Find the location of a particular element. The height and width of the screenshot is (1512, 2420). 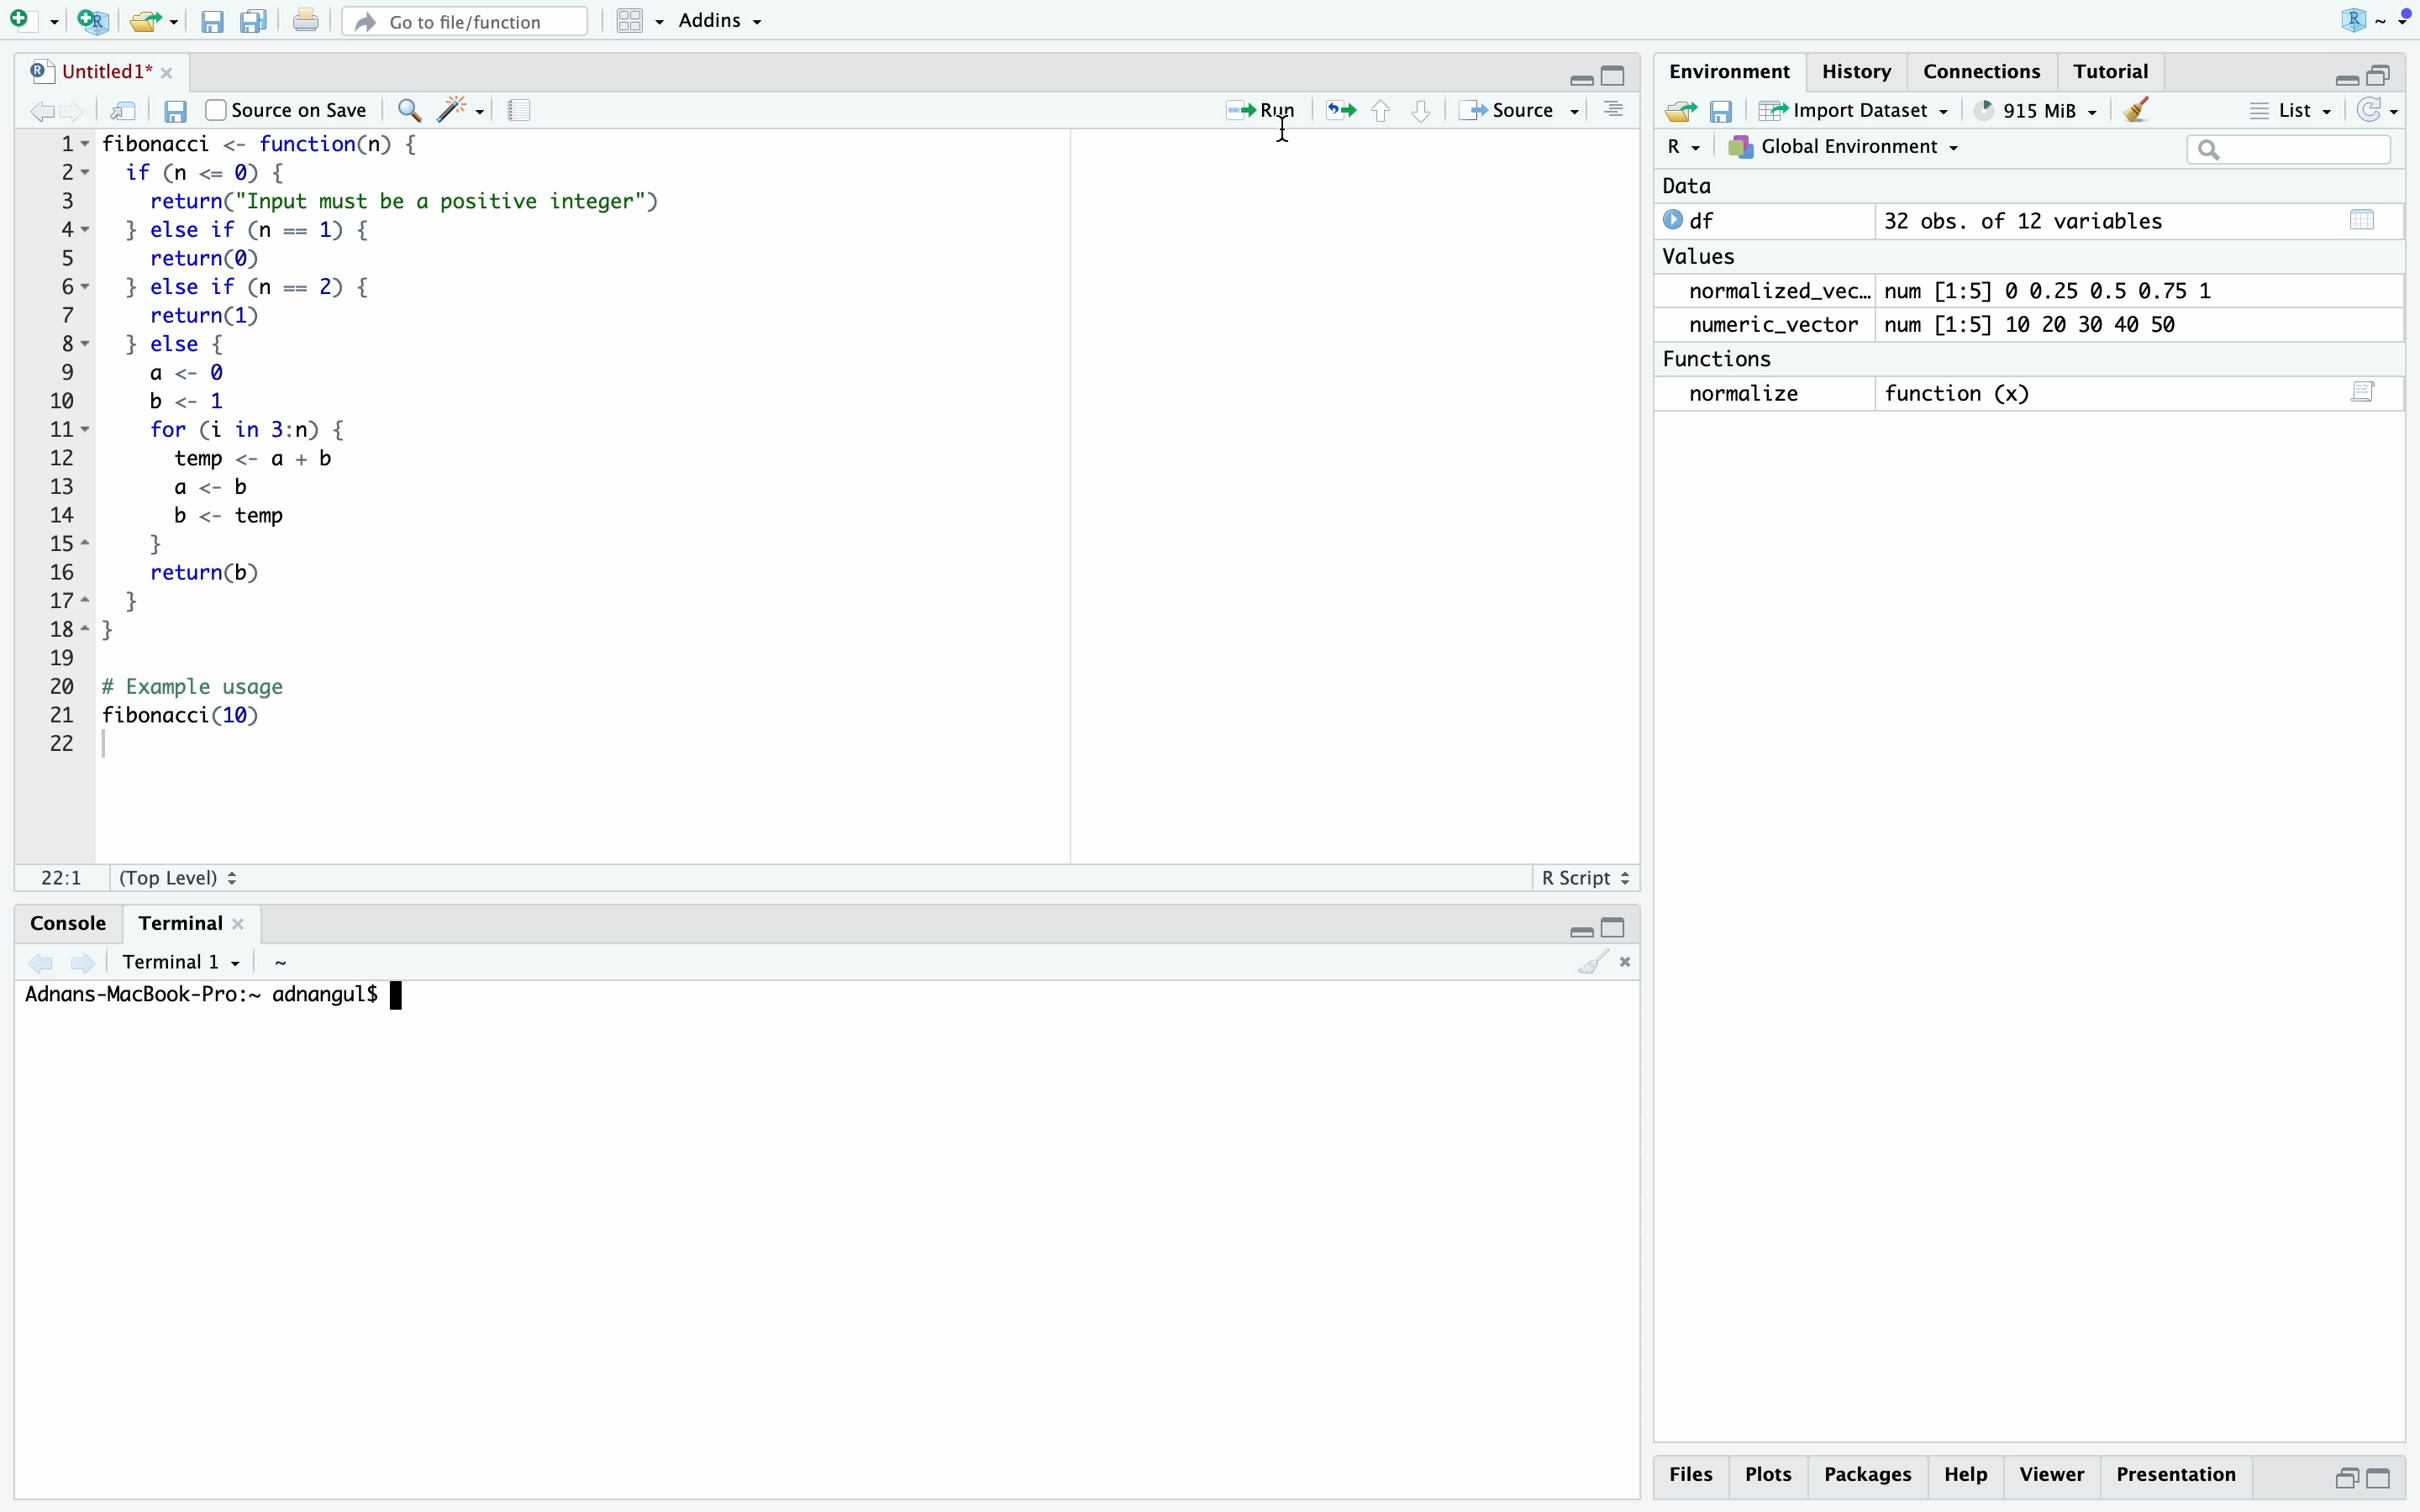

minimize is located at coordinates (2340, 72).